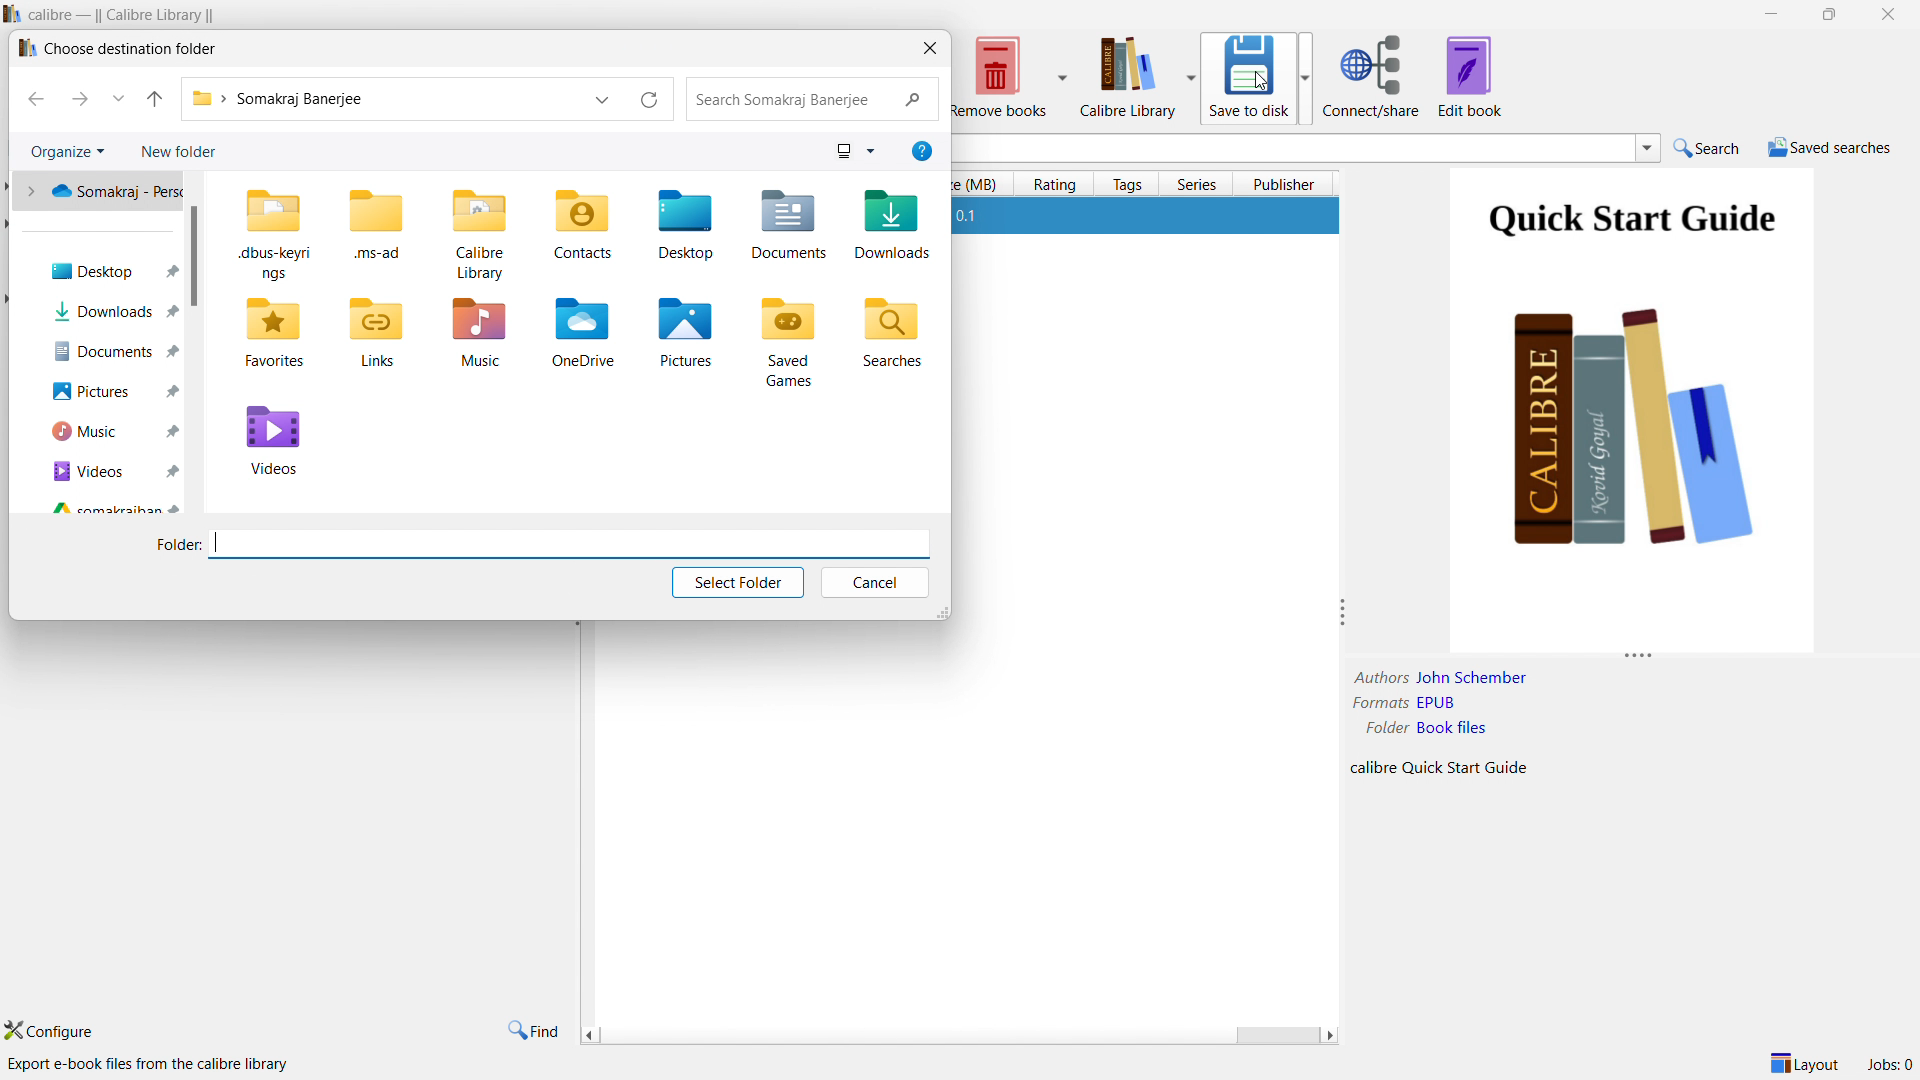 This screenshot has width=1920, height=1080. I want to click on search bar, so click(578, 544).